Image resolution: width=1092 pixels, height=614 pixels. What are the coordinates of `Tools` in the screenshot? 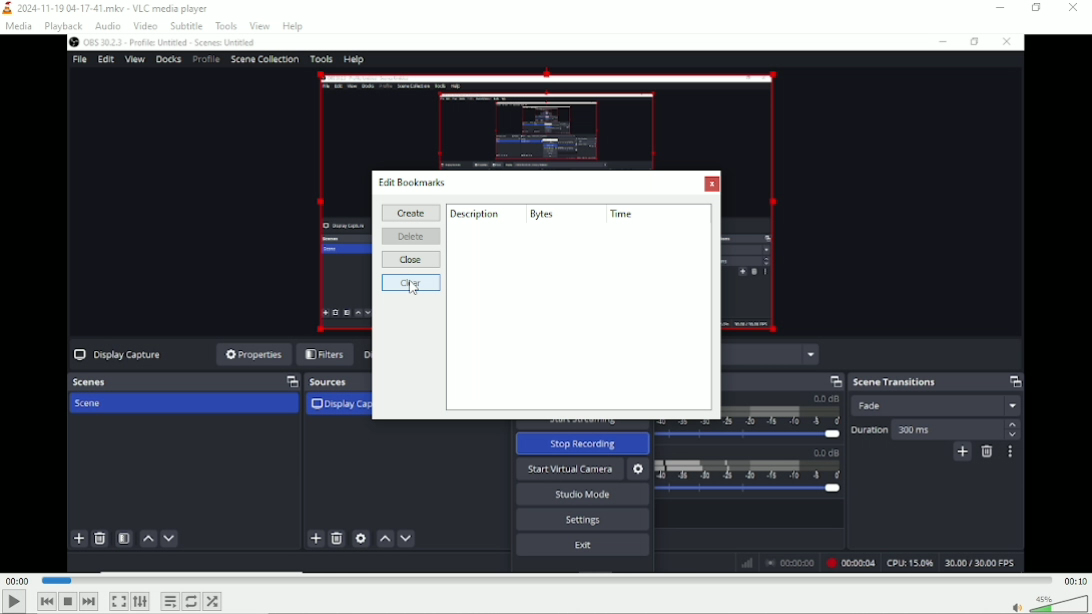 It's located at (226, 26).